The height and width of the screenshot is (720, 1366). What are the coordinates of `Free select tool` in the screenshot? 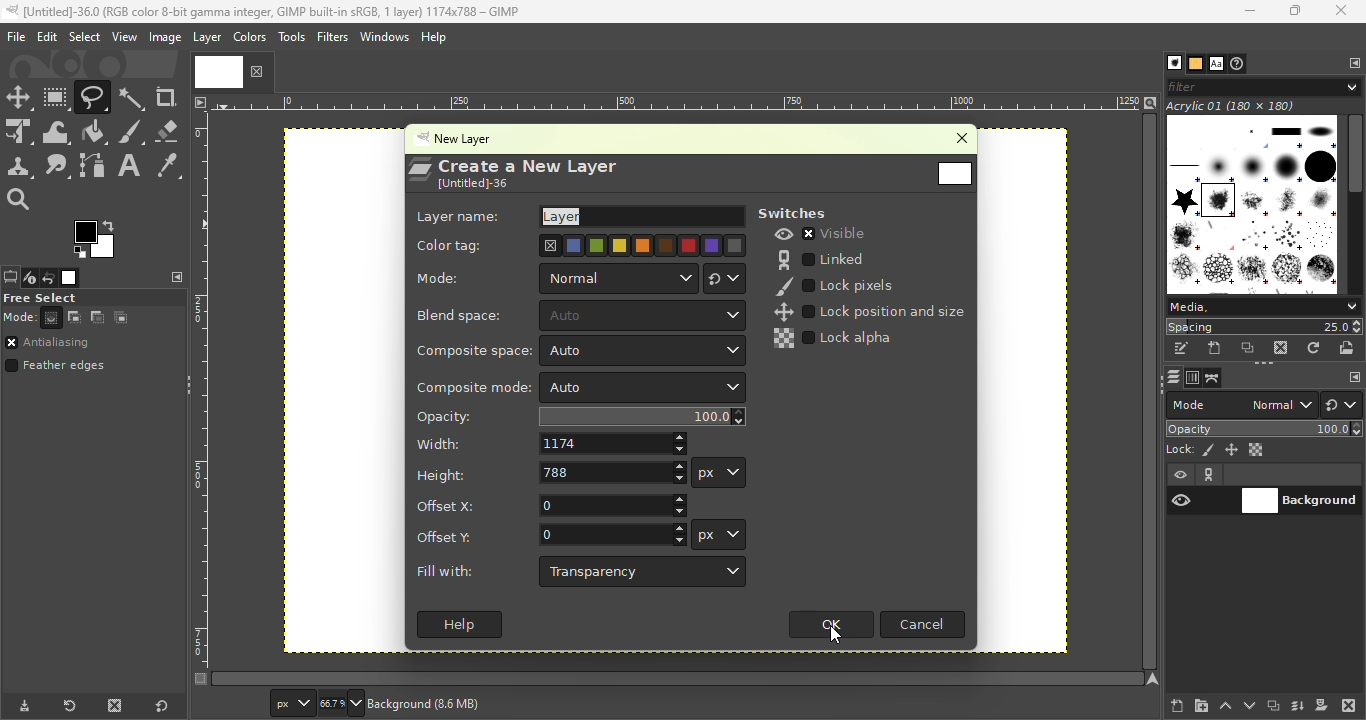 It's located at (95, 96).